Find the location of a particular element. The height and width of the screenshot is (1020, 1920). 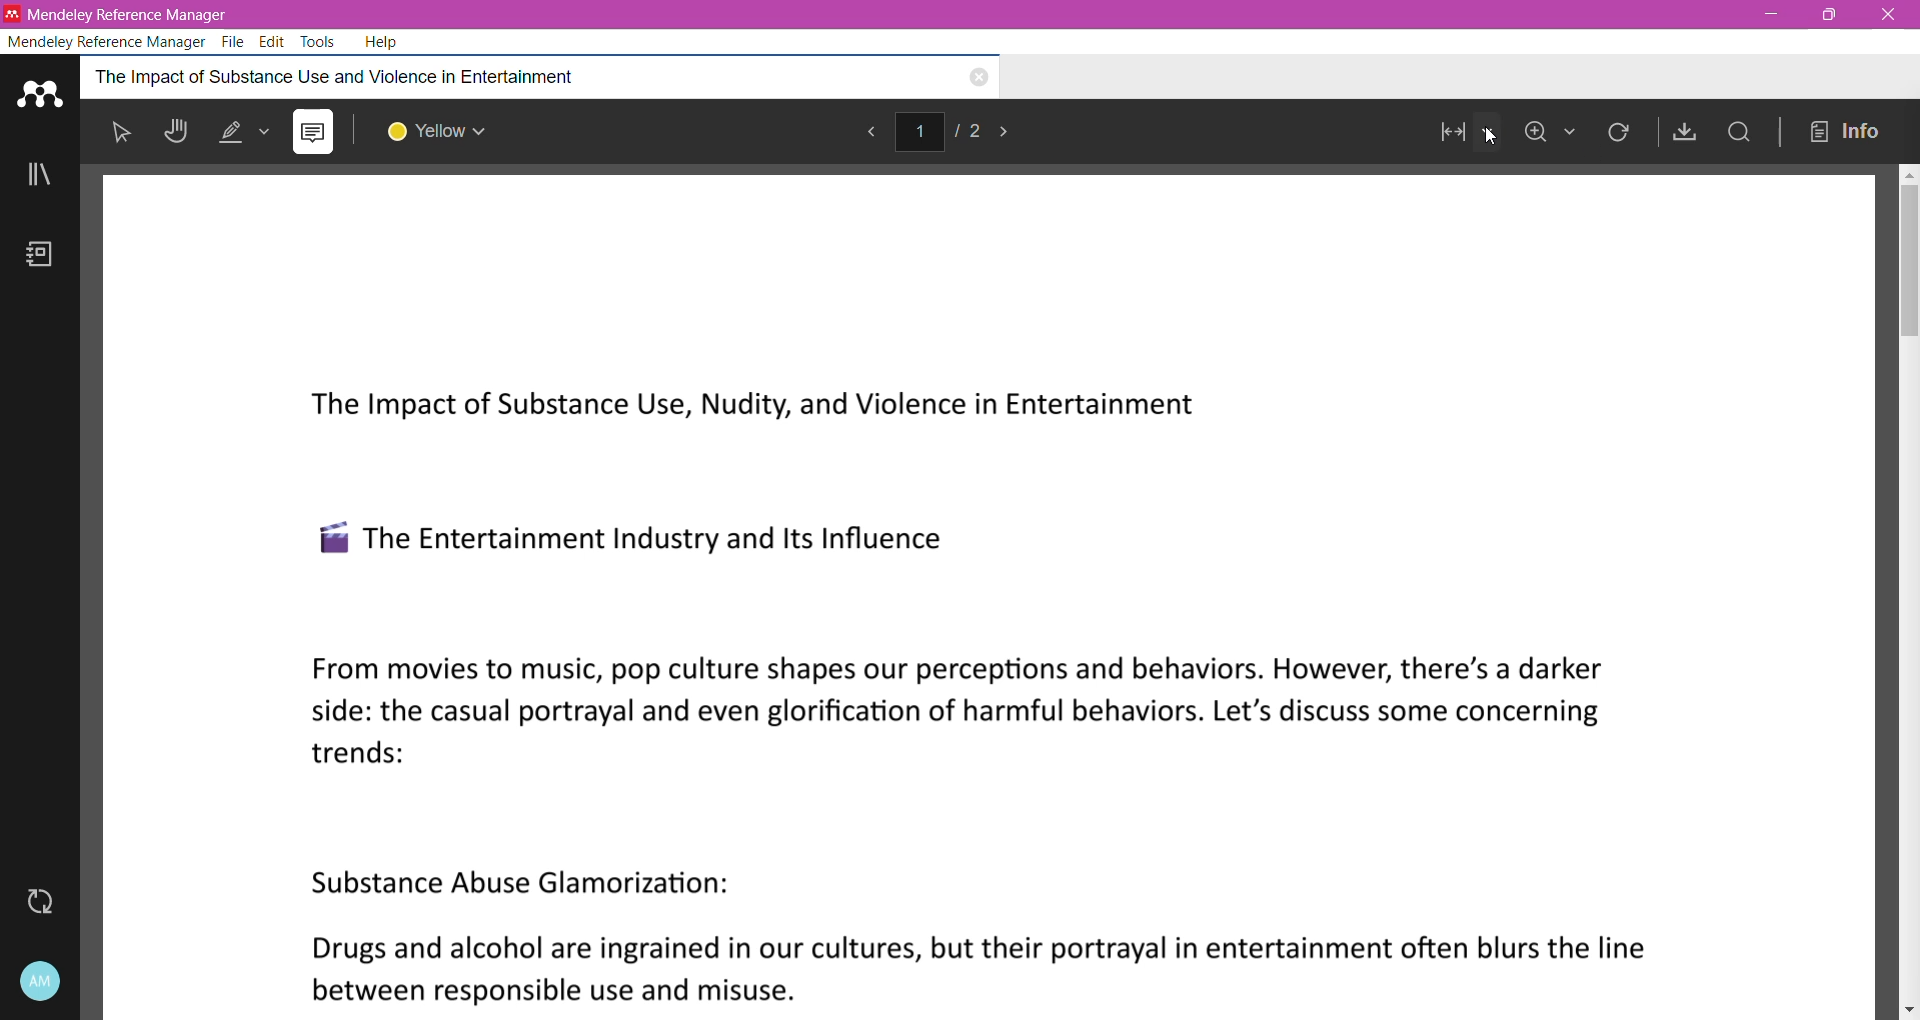

Edit is located at coordinates (273, 40).